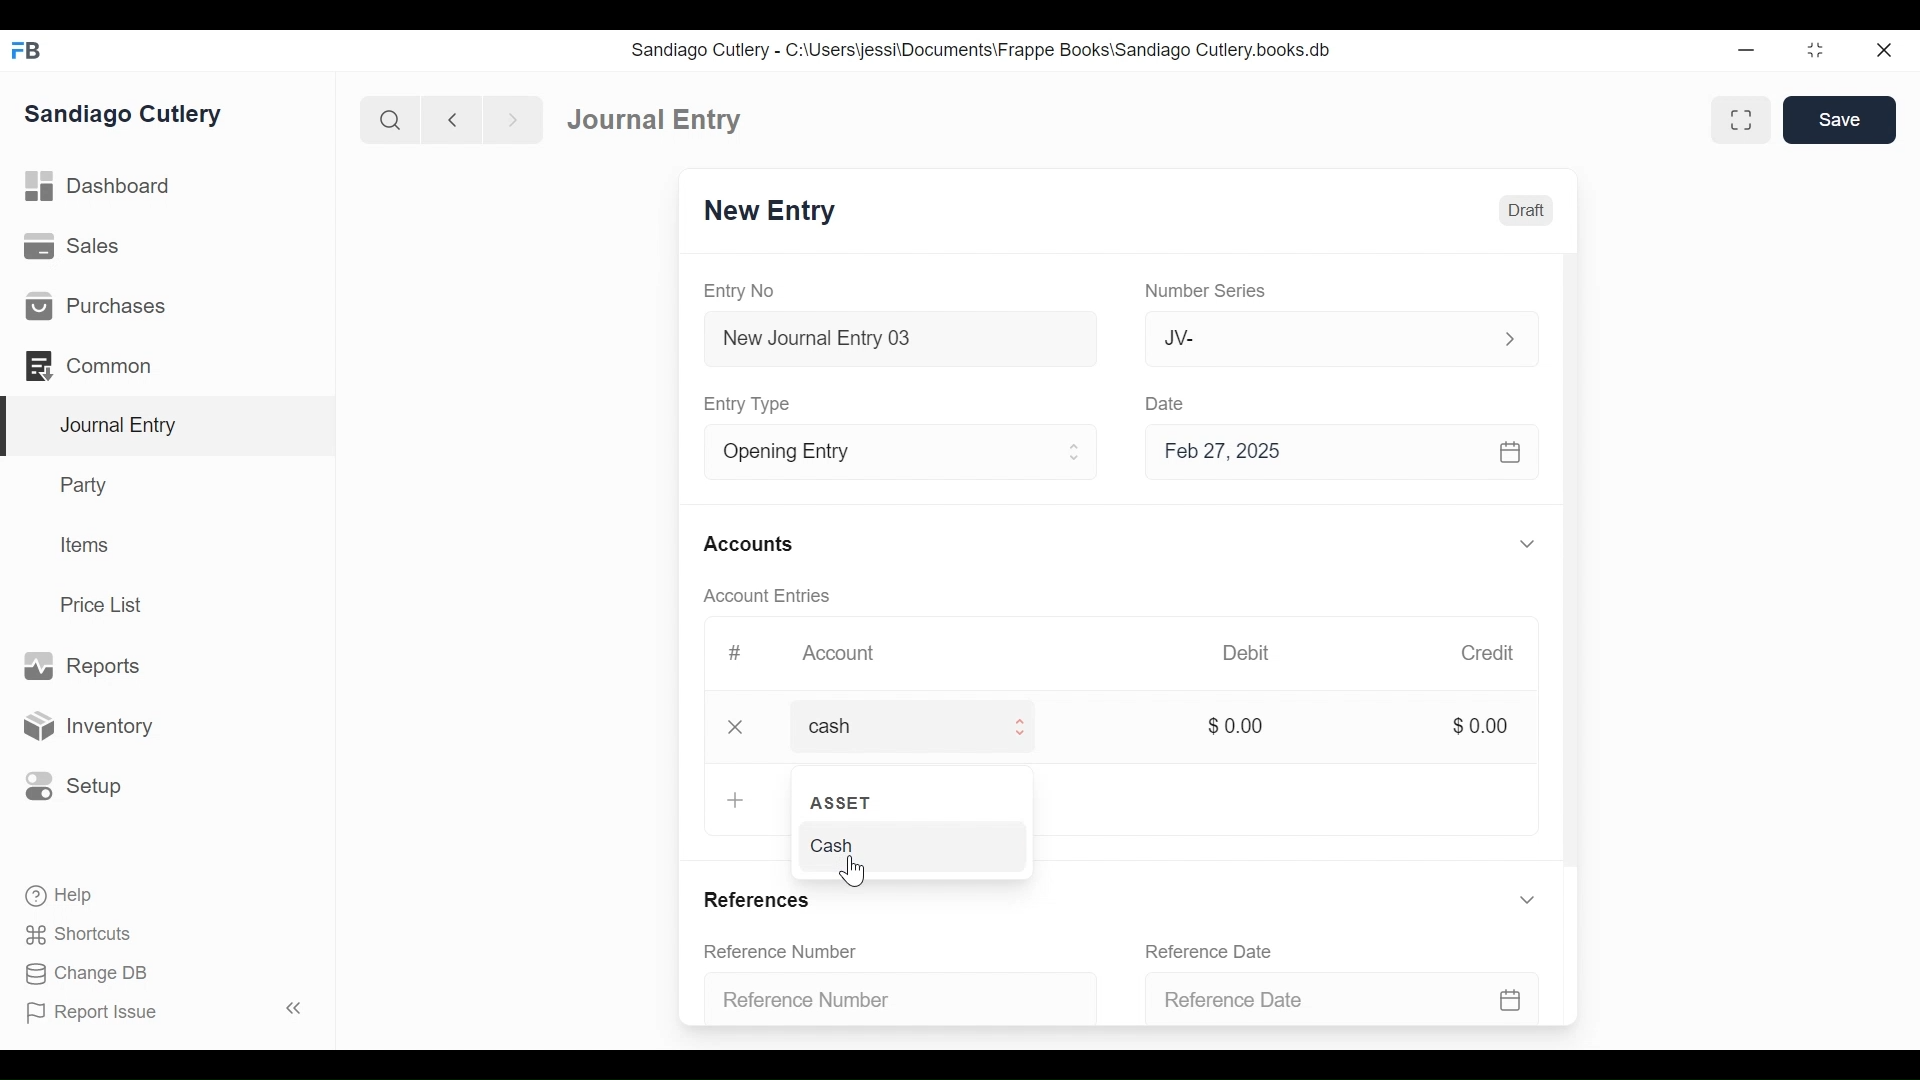 The image size is (1920, 1080). Describe the element at coordinates (81, 937) in the screenshot. I see `Shortcuts` at that location.